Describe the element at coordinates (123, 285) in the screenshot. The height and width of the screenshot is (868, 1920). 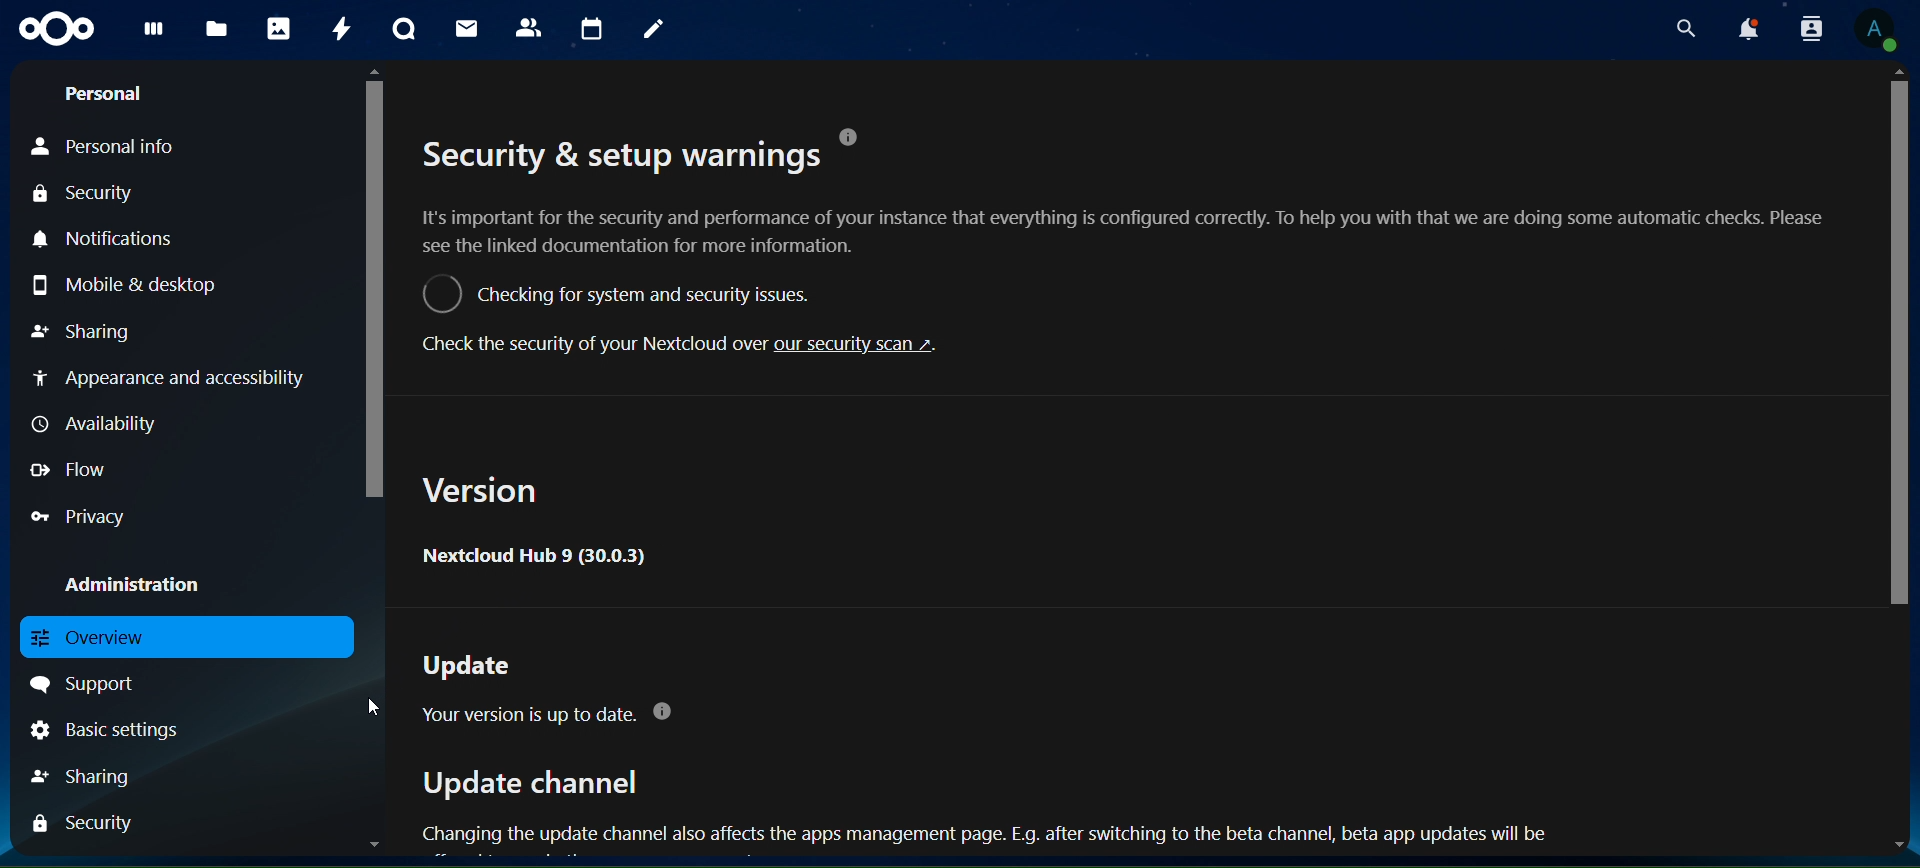
I see `mobile & desktop` at that location.